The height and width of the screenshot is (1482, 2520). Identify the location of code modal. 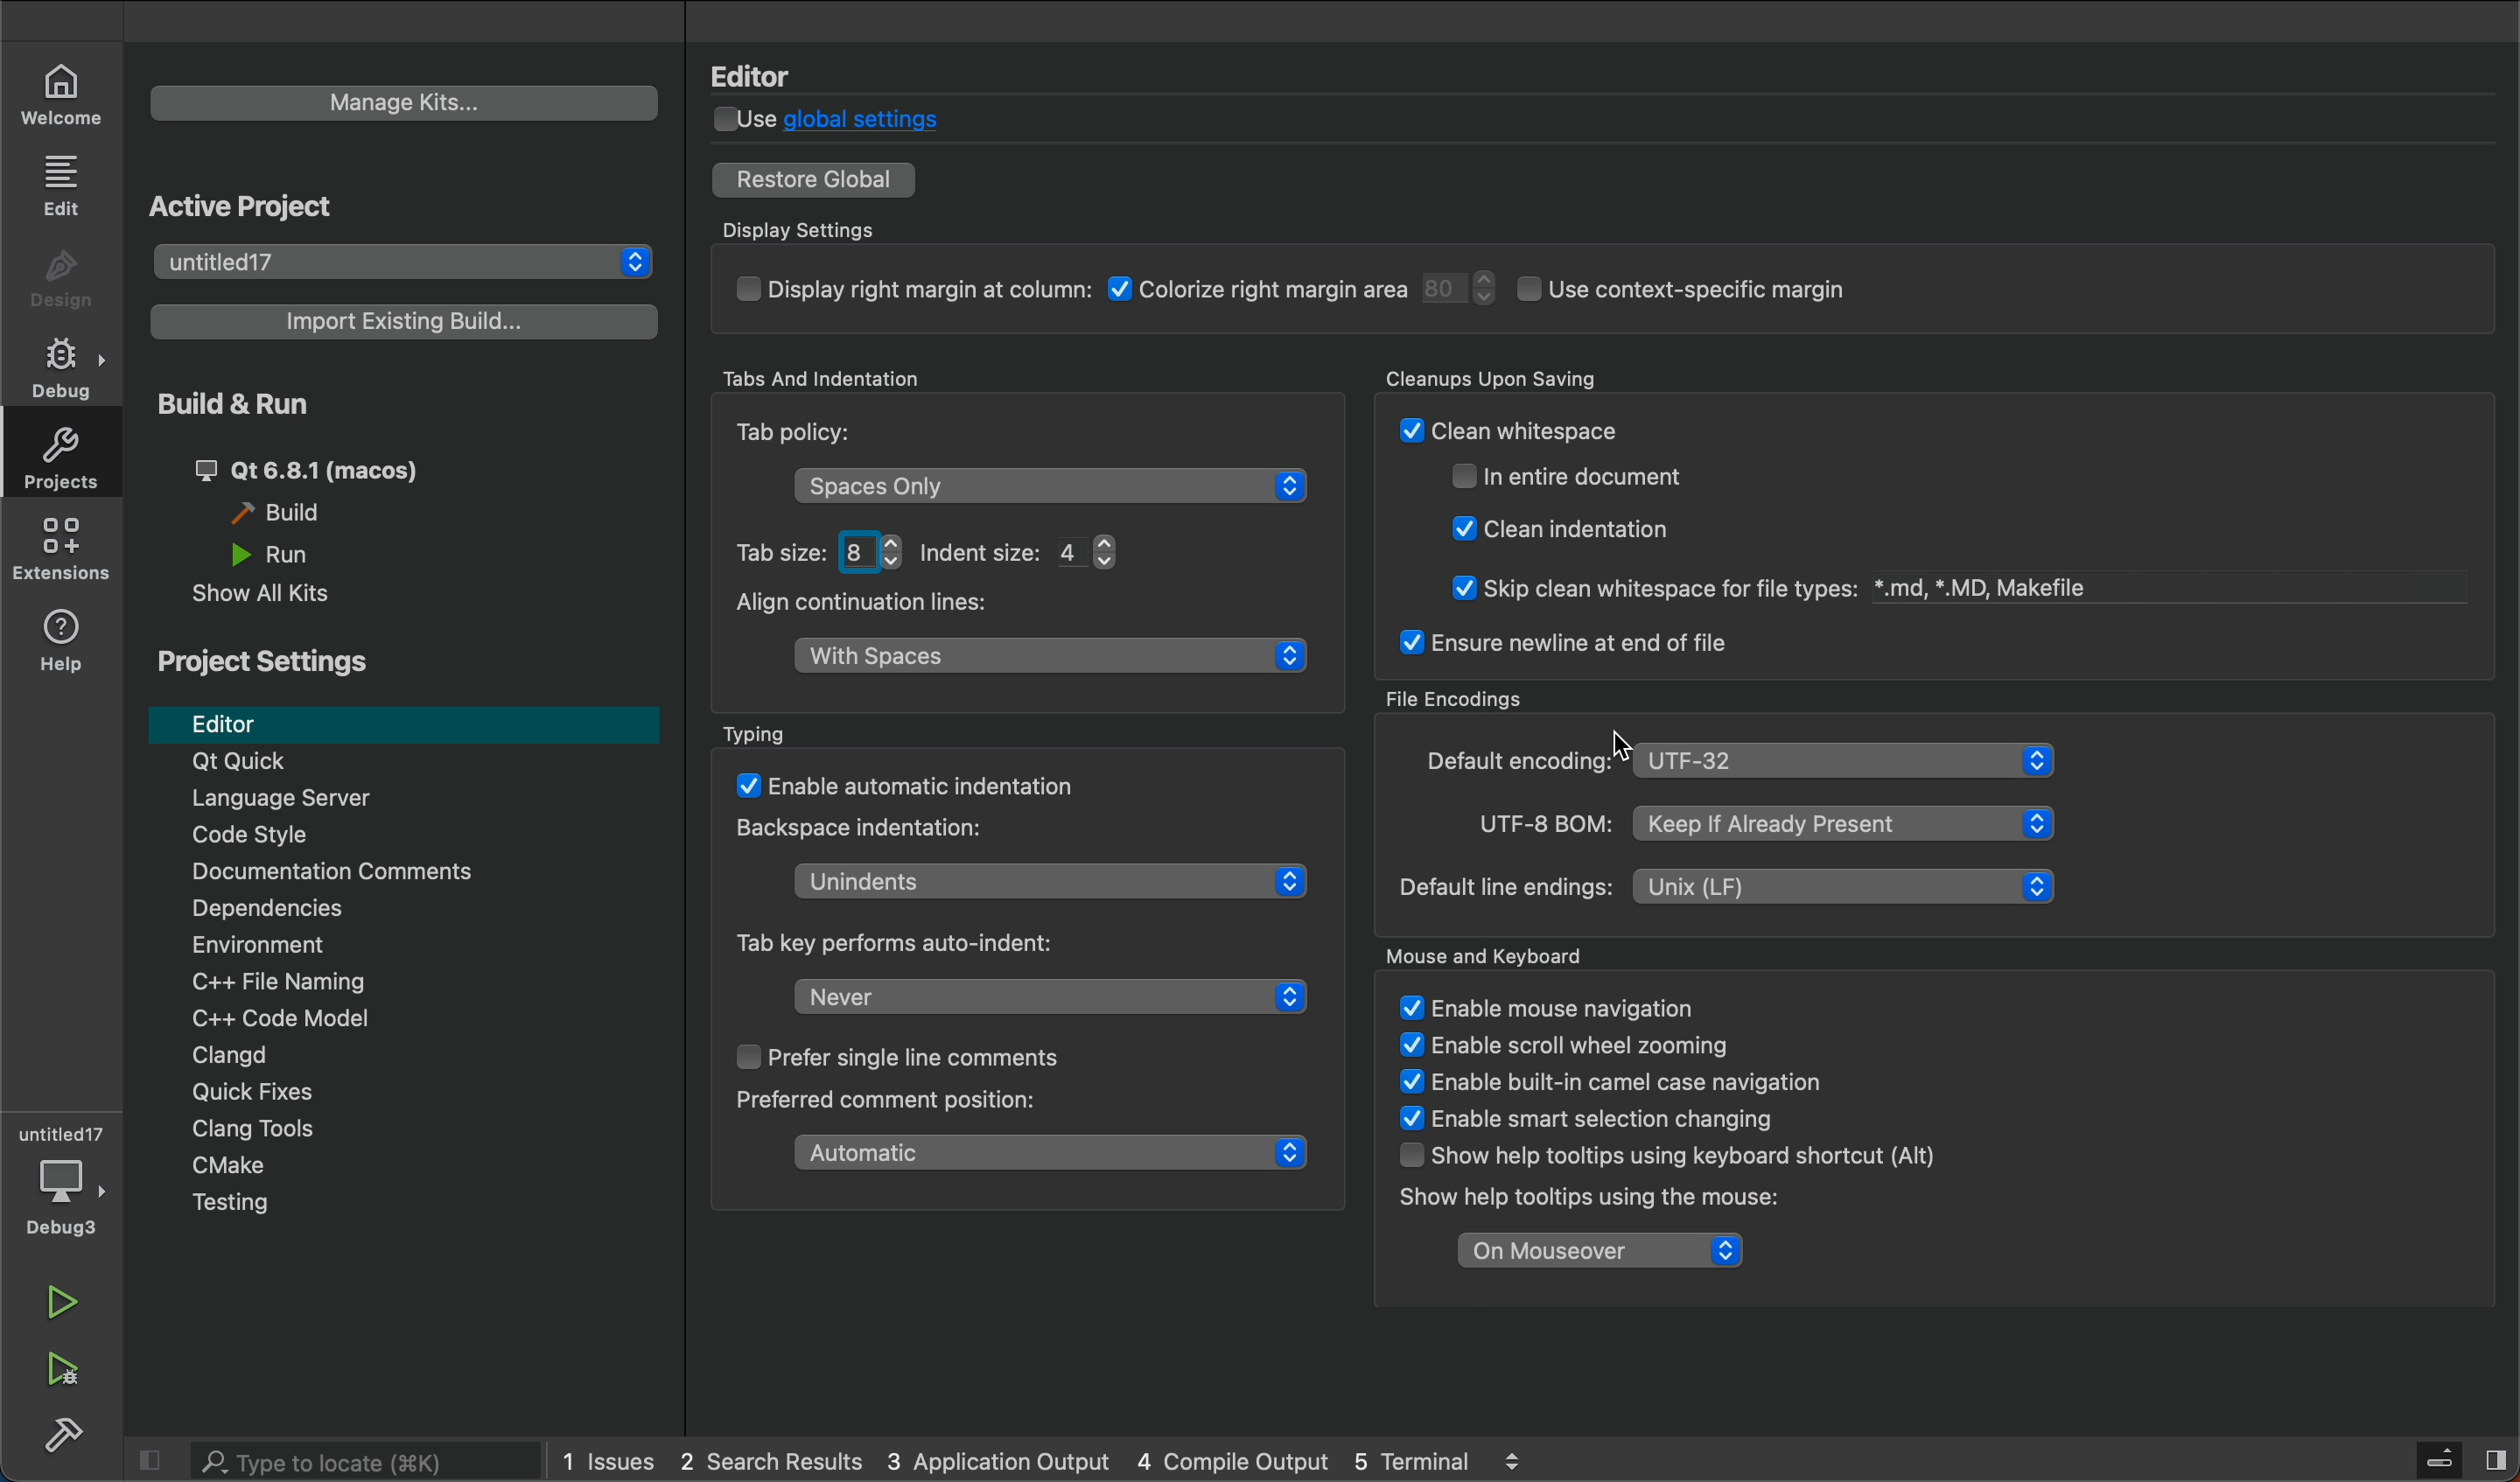
(385, 1017).